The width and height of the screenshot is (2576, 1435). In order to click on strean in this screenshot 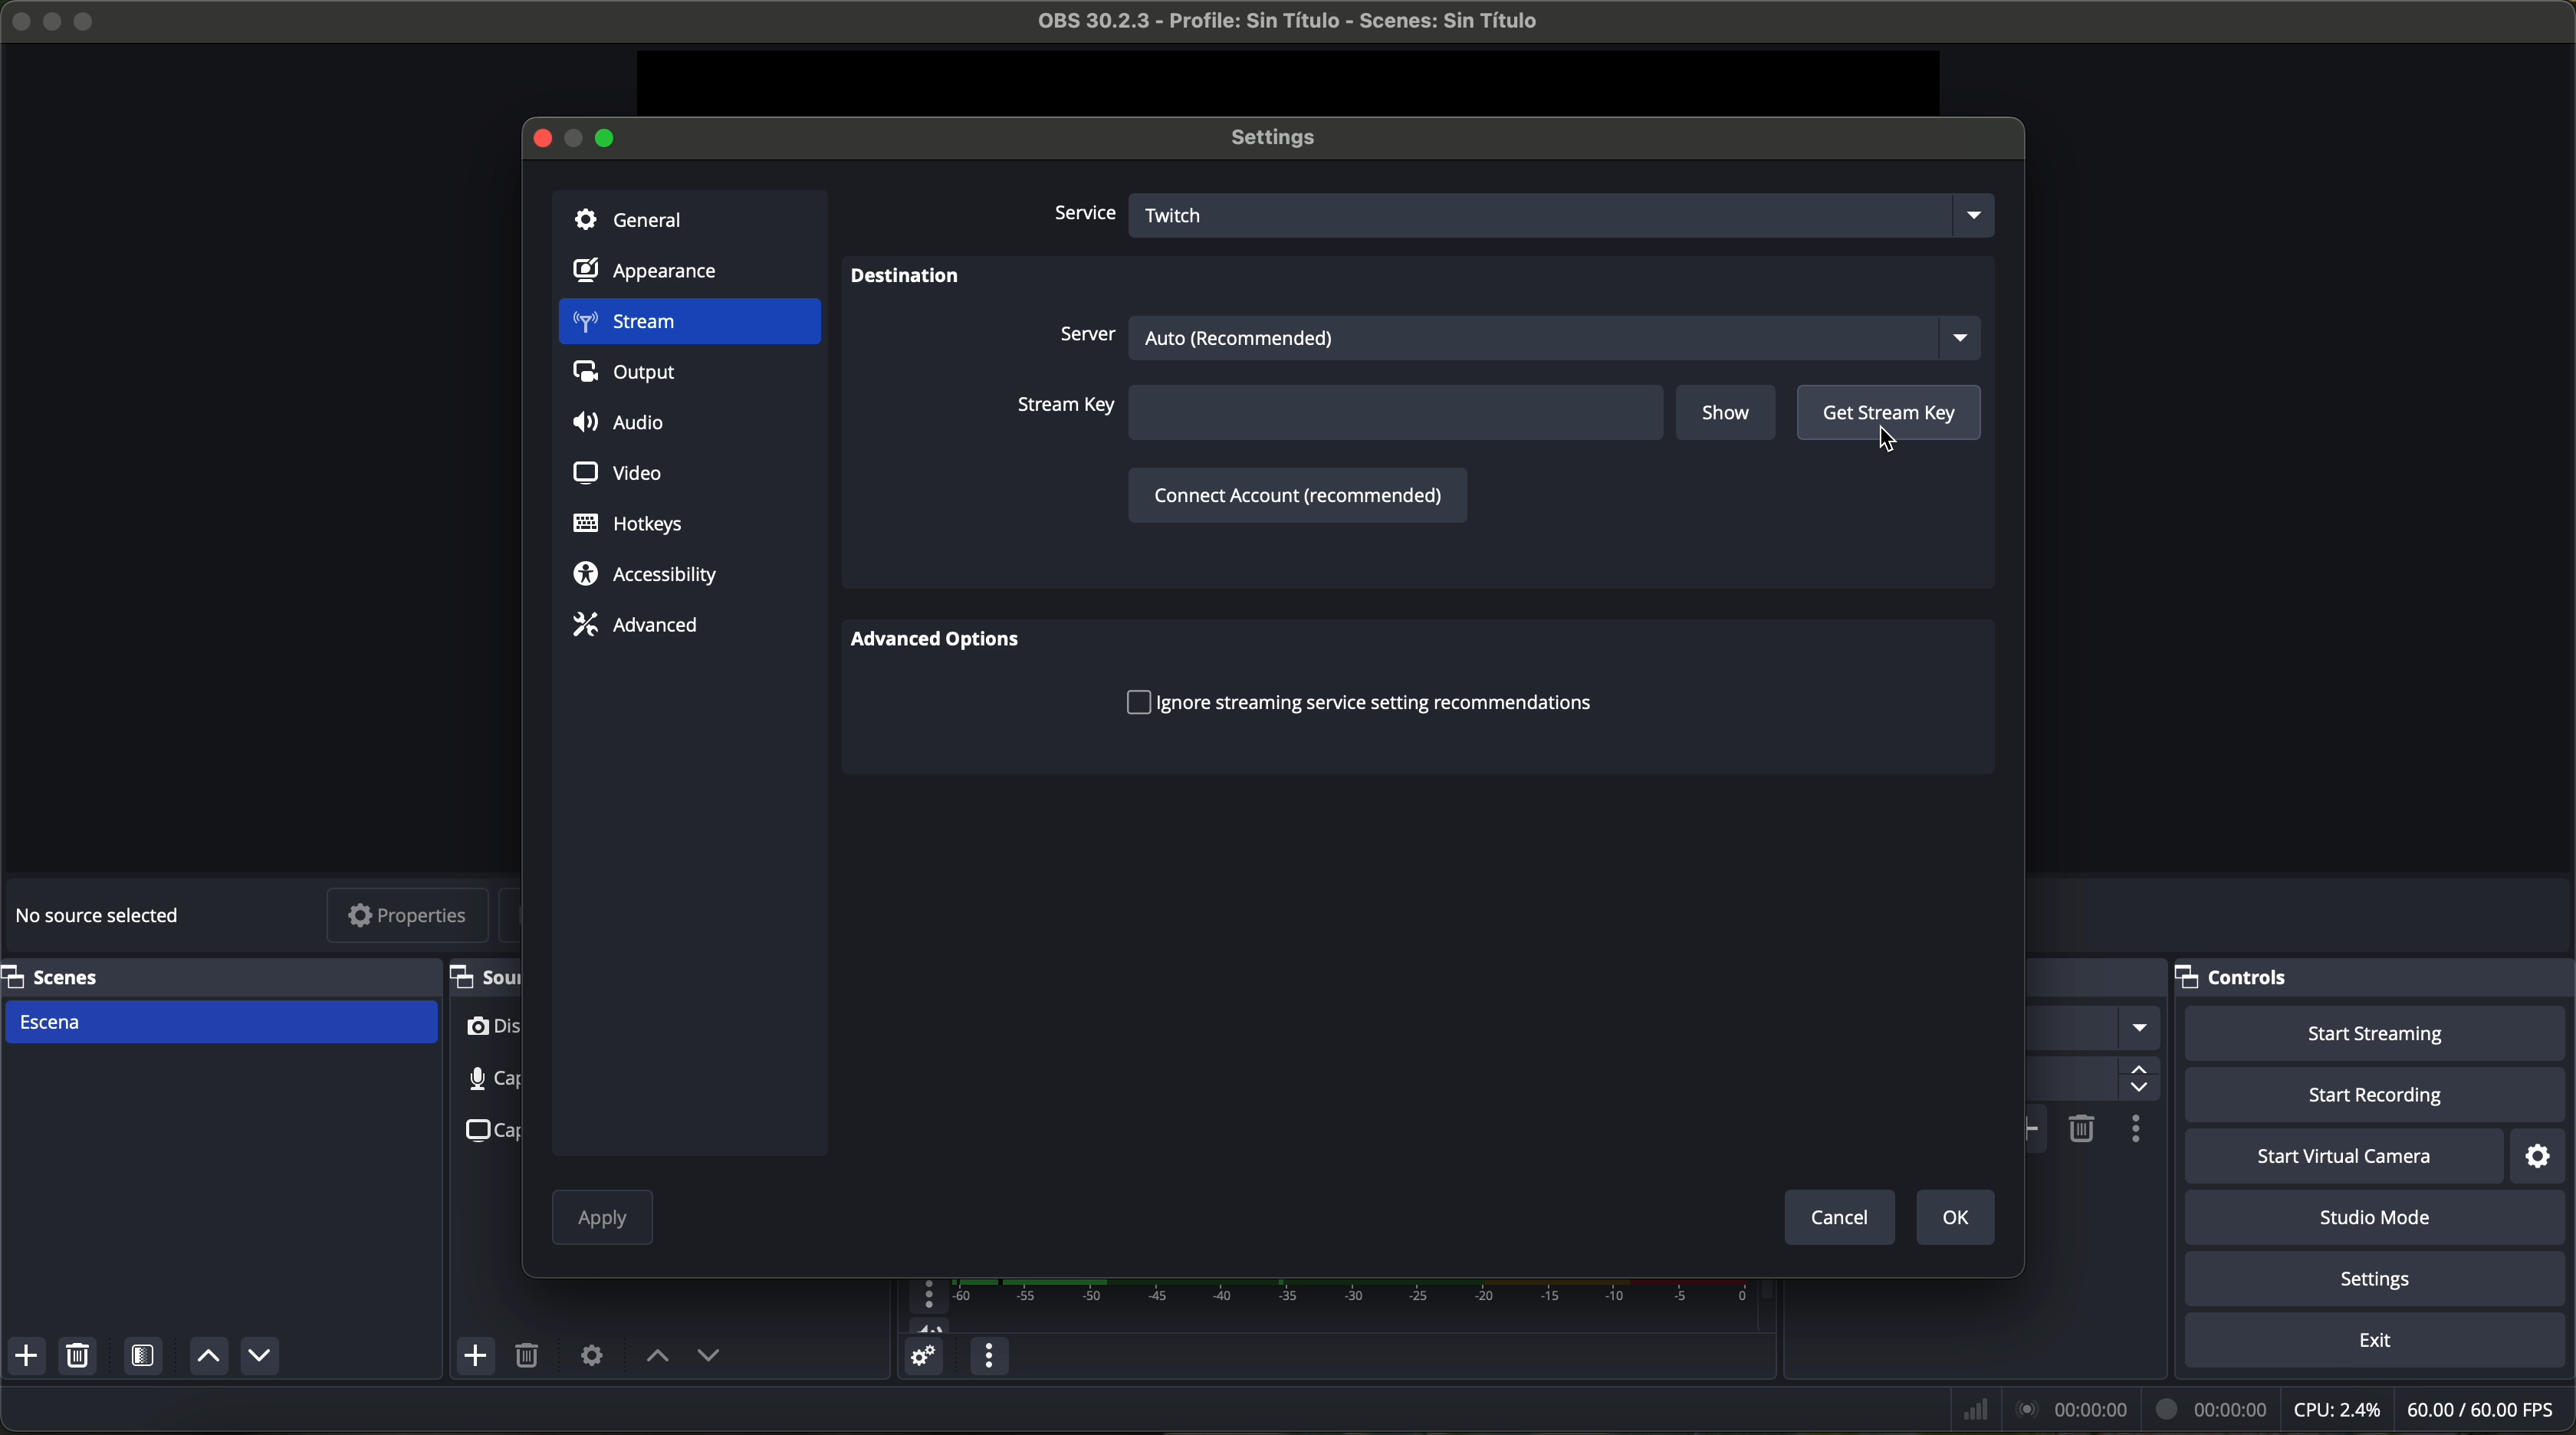, I will do `click(688, 324)`.